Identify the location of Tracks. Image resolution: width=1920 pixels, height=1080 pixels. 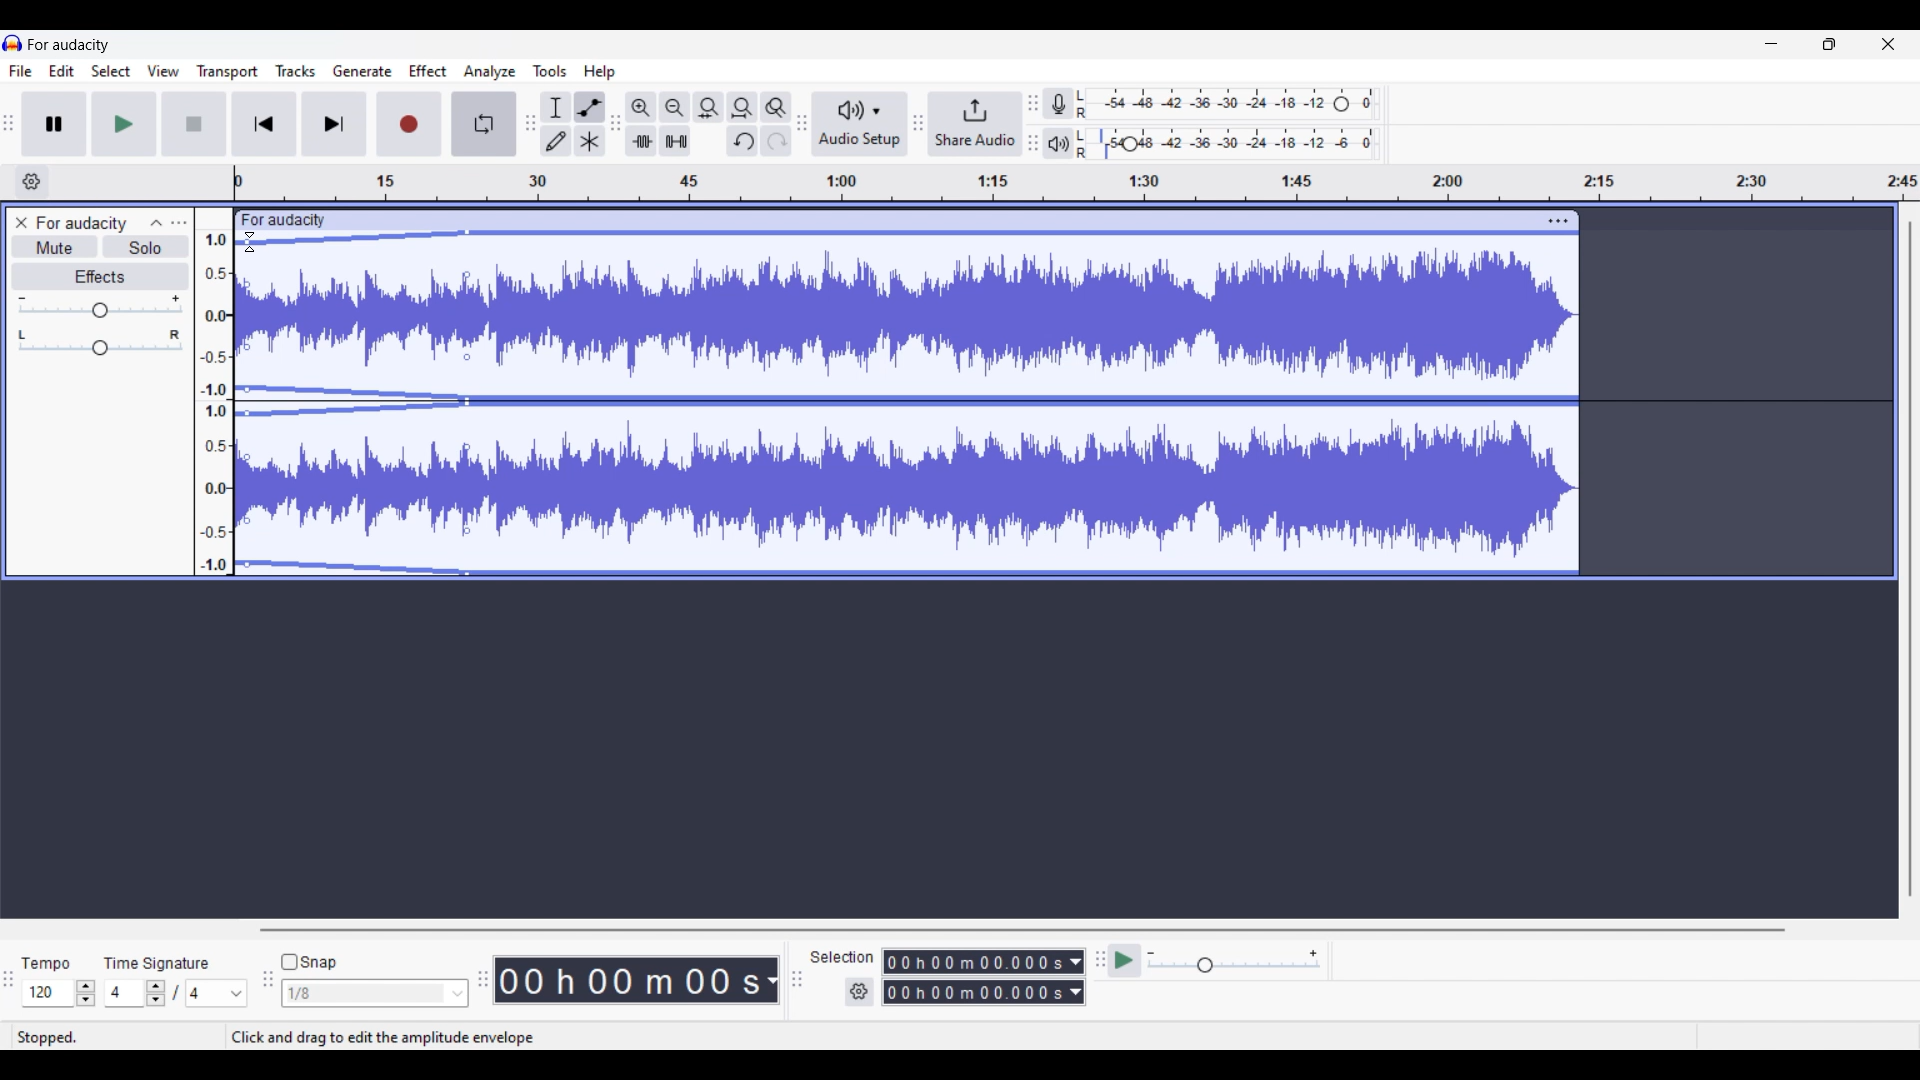
(295, 71).